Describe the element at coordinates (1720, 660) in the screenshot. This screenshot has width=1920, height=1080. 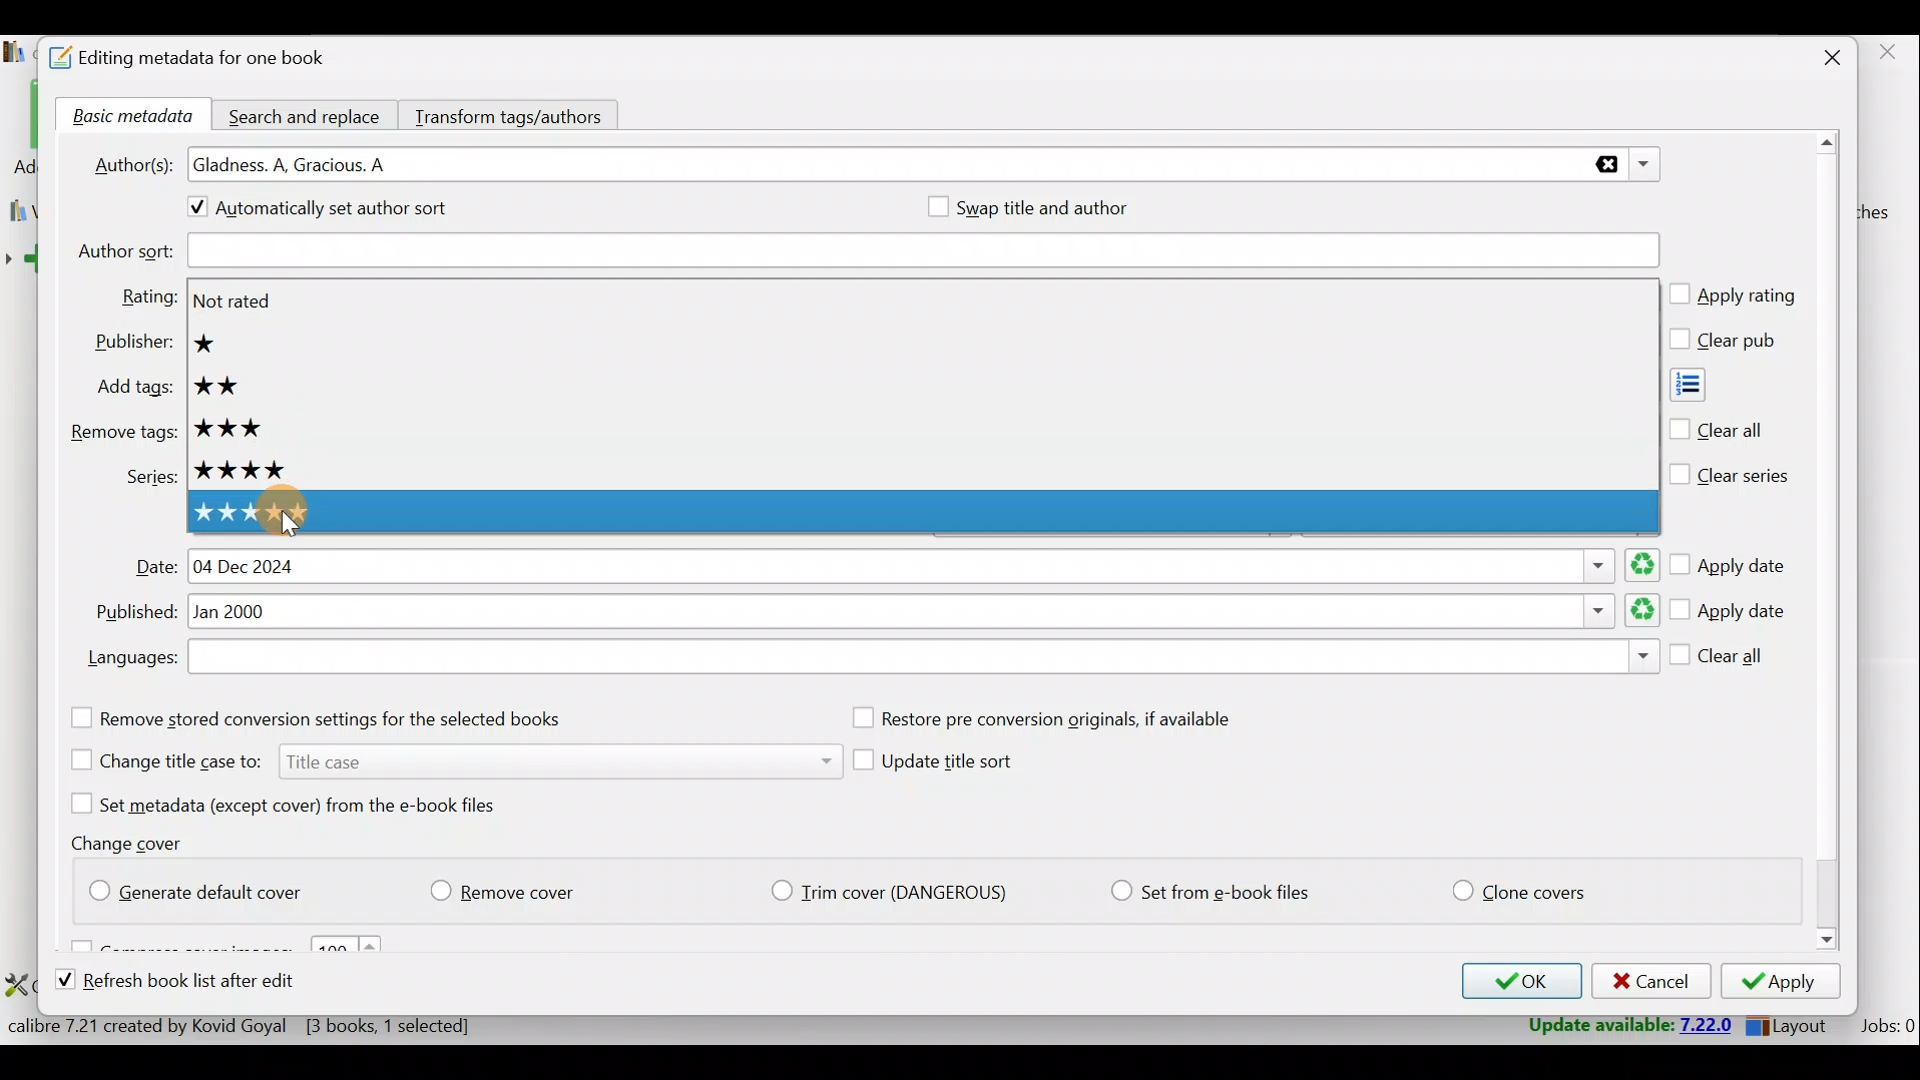
I see `Clear all` at that location.